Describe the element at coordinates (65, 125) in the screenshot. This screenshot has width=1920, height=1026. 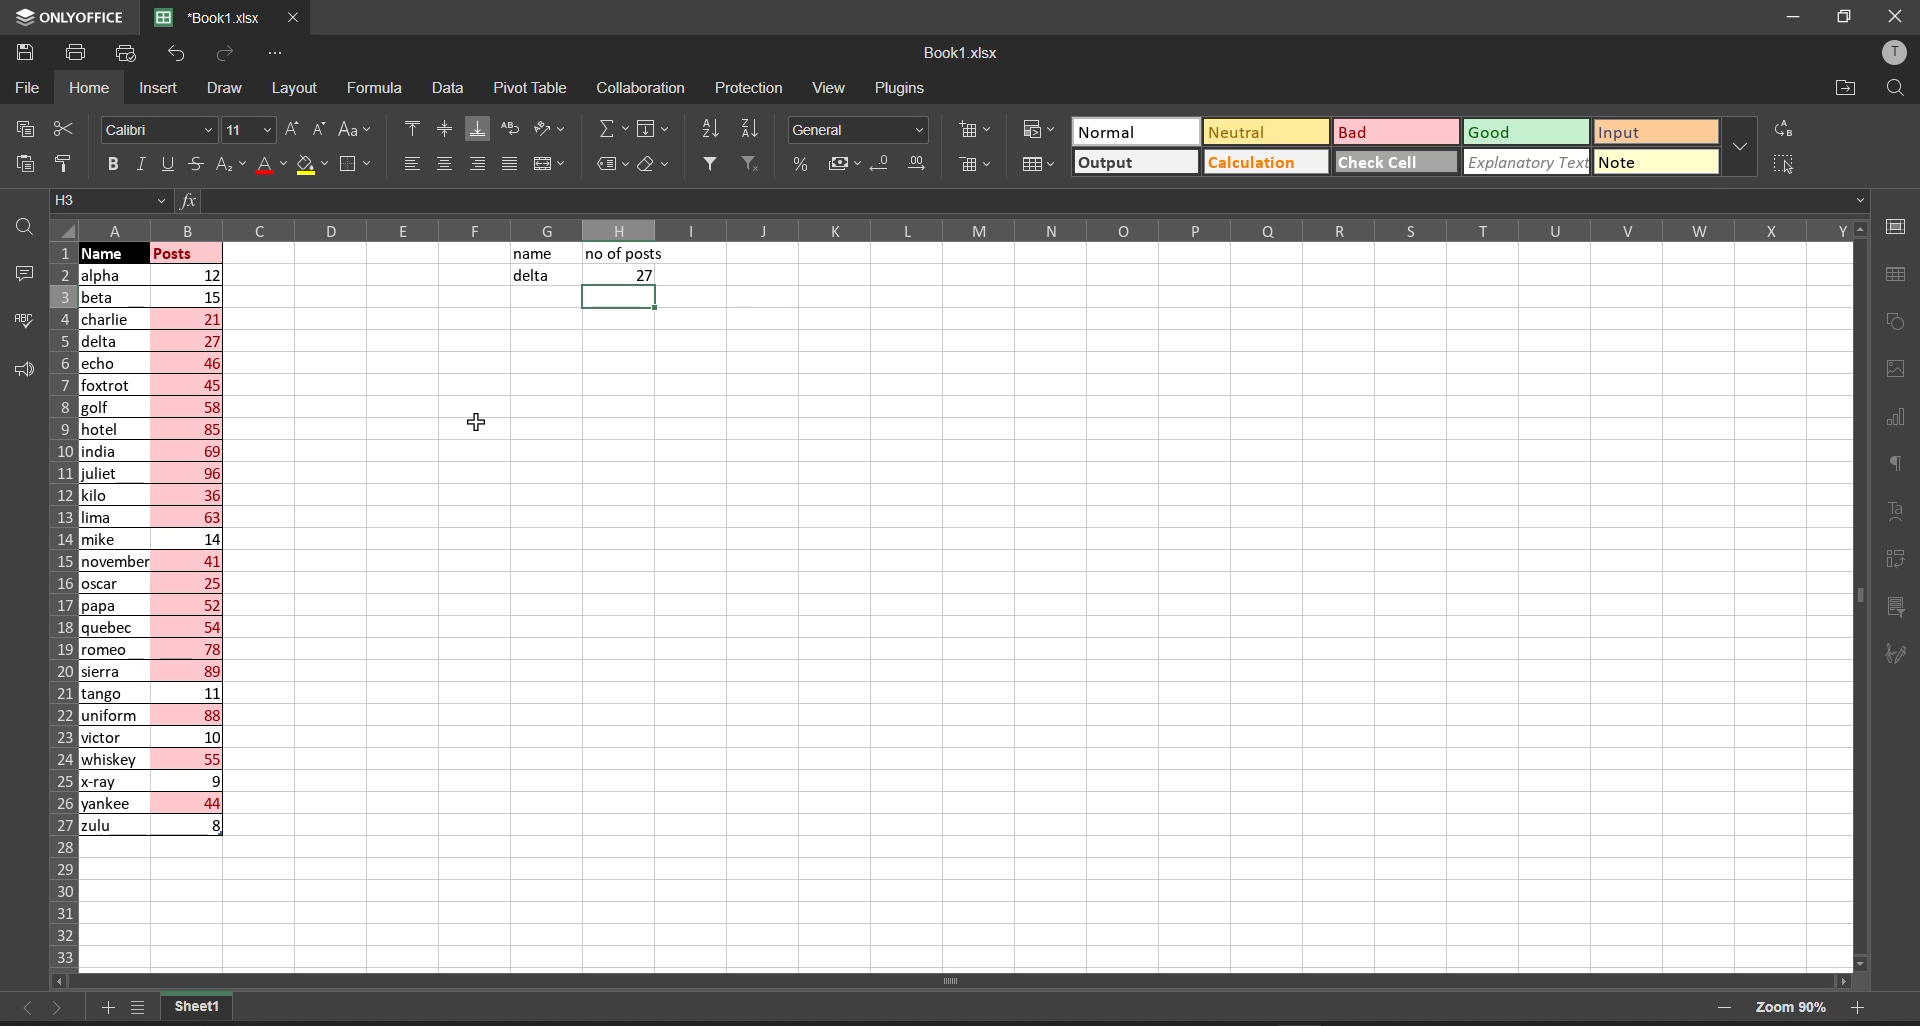
I see `cut` at that location.